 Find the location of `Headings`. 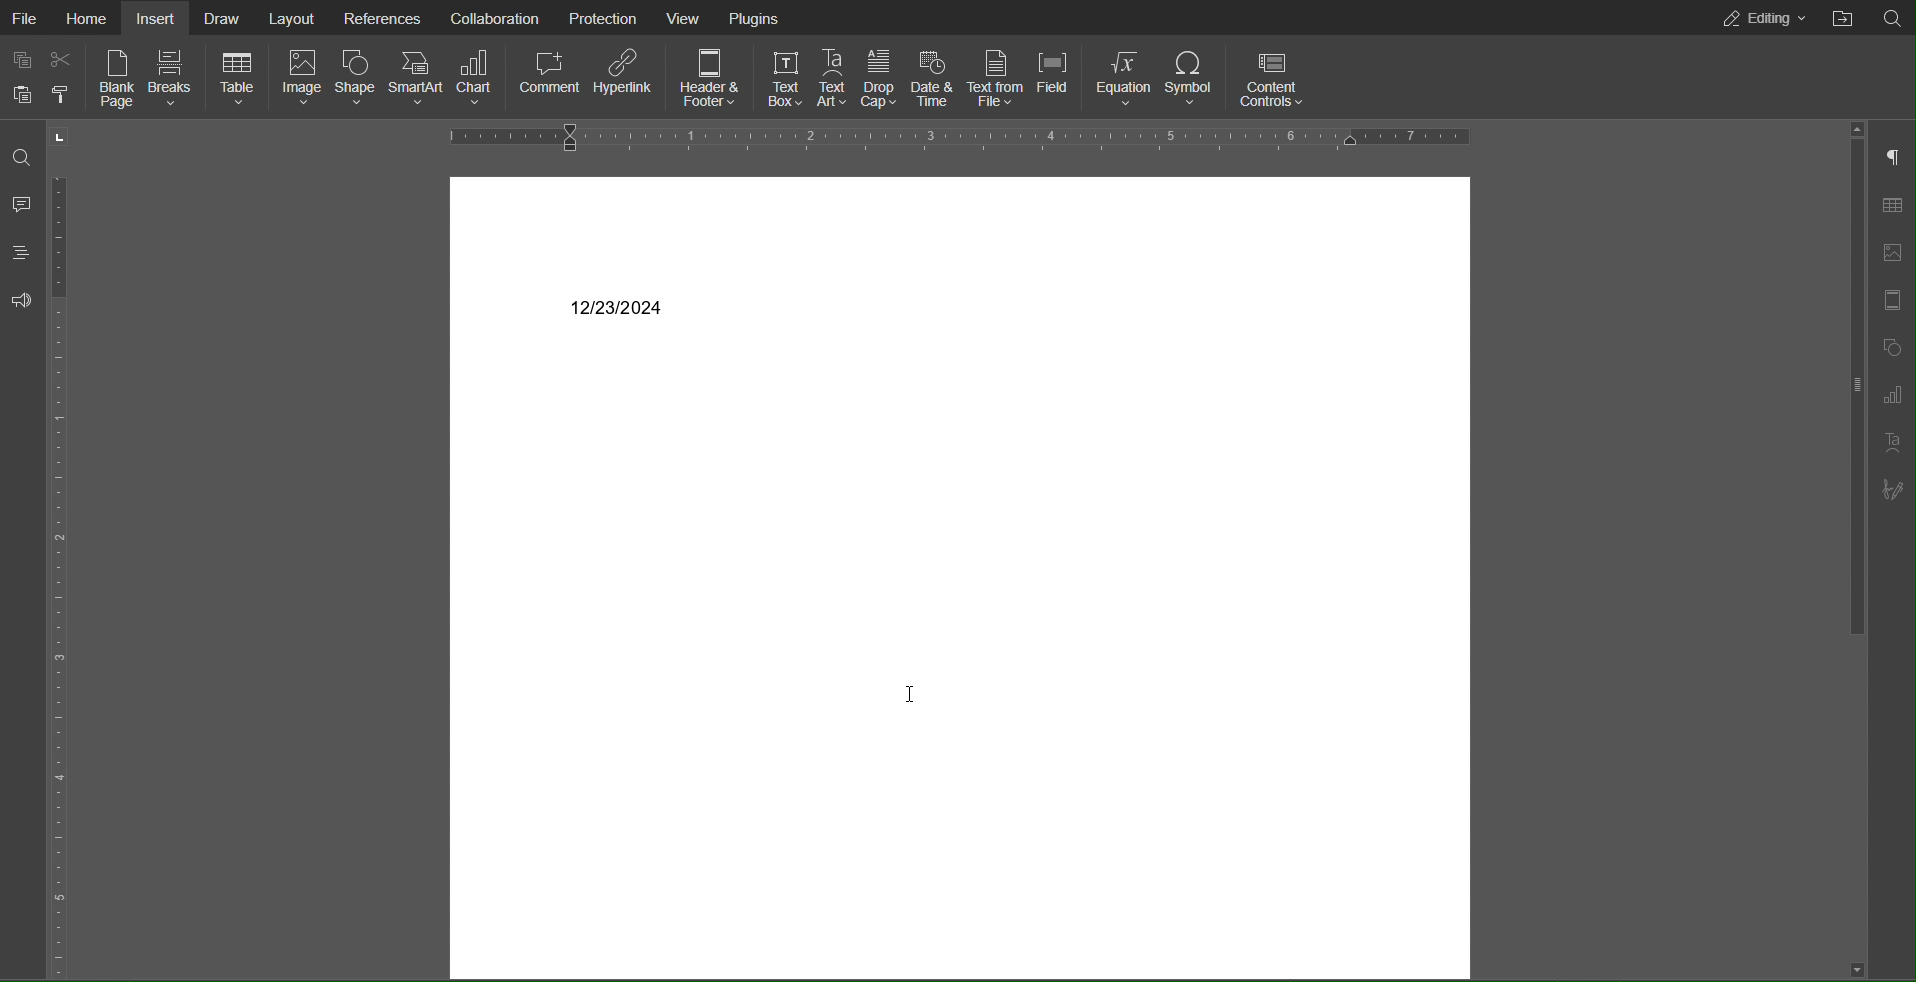

Headings is located at coordinates (22, 253).